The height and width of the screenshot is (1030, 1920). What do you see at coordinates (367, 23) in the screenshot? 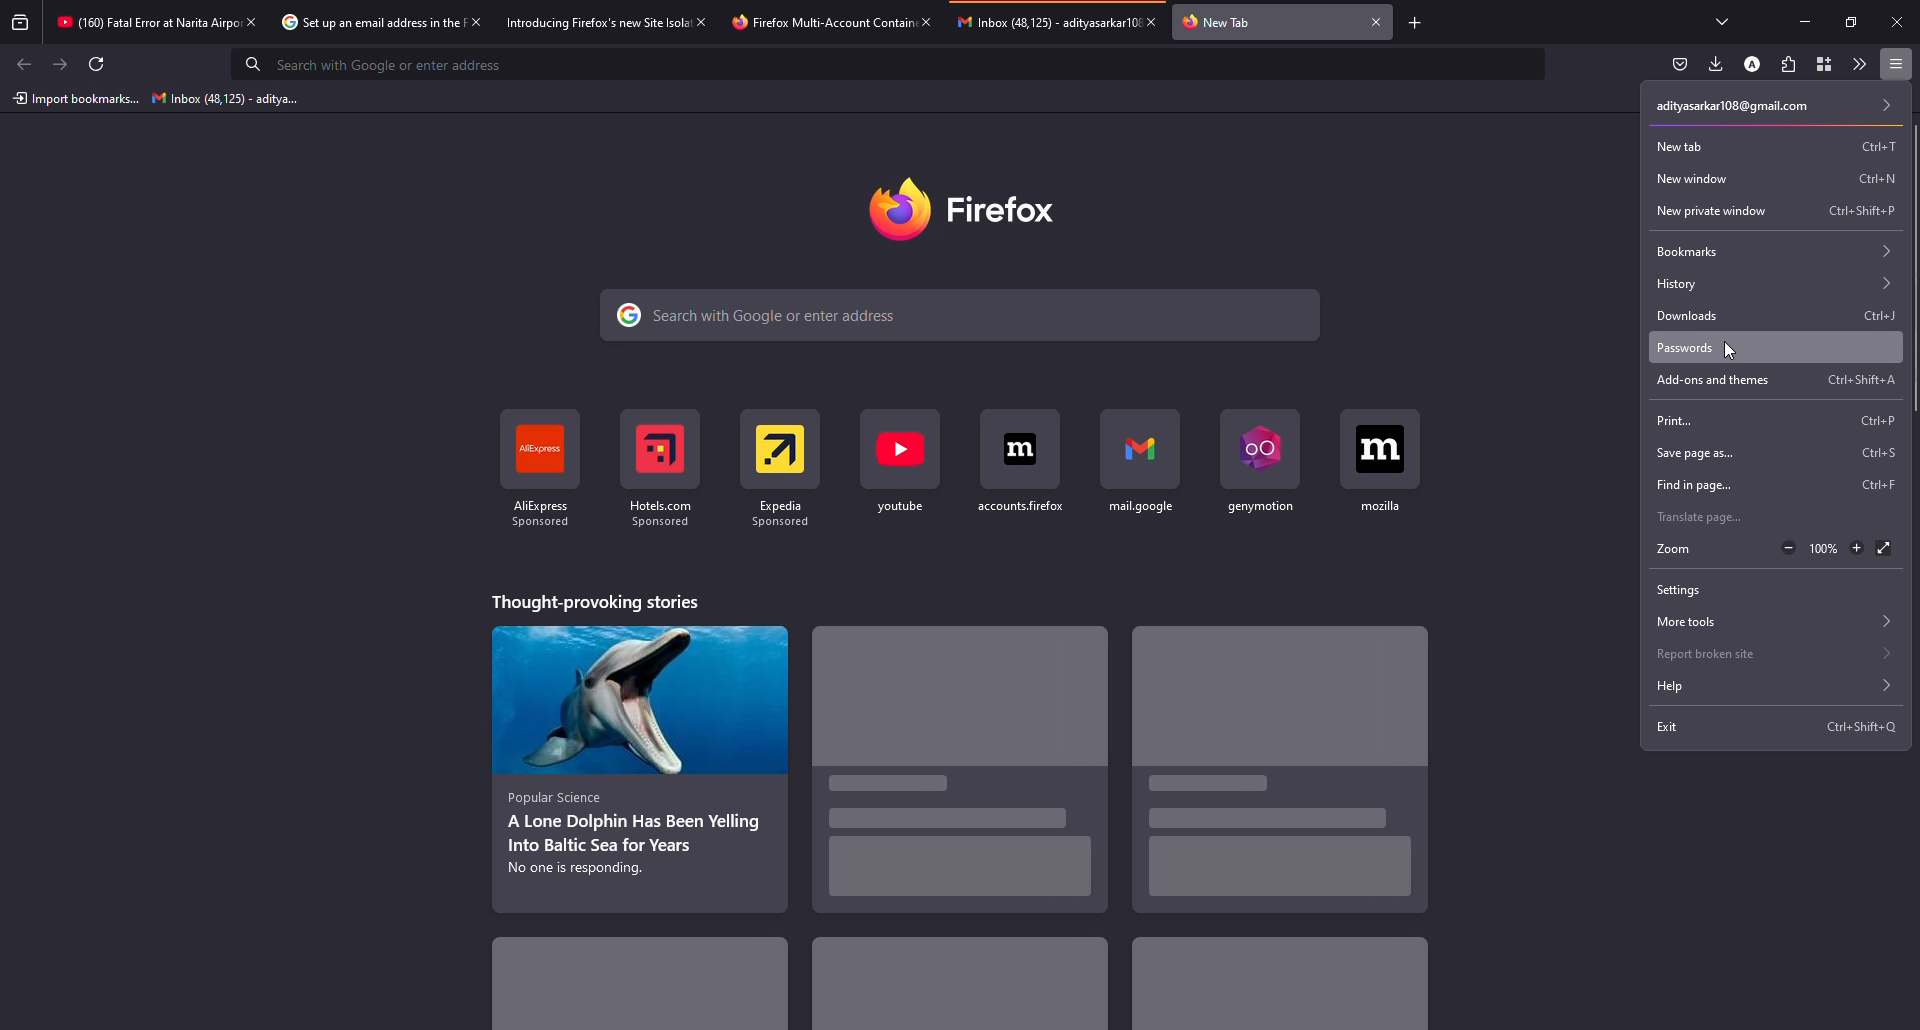
I see `tab` at bounding box center [367, 23].